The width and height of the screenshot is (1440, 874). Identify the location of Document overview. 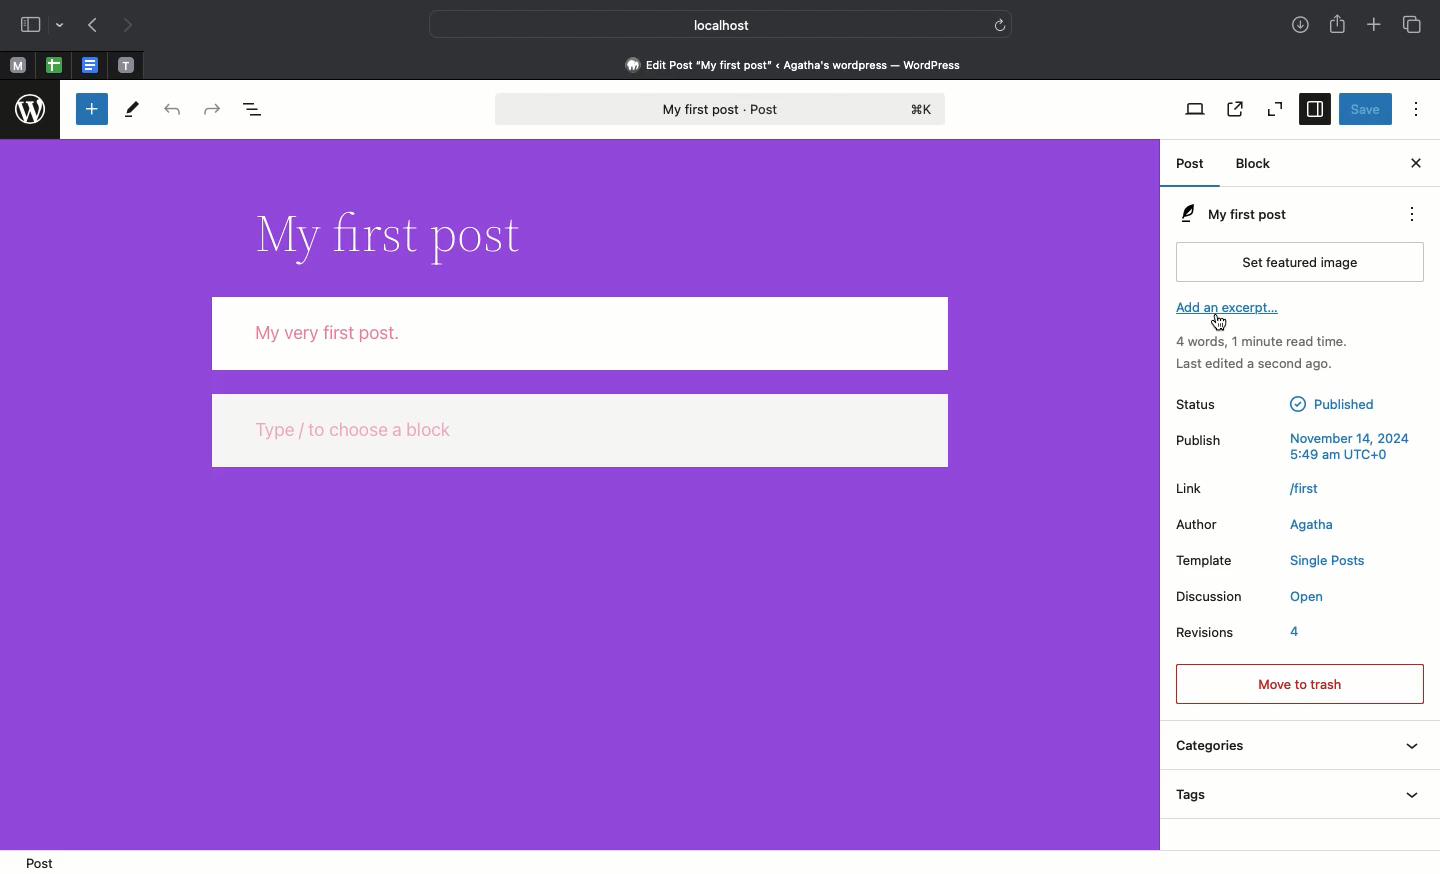
(260, 111).